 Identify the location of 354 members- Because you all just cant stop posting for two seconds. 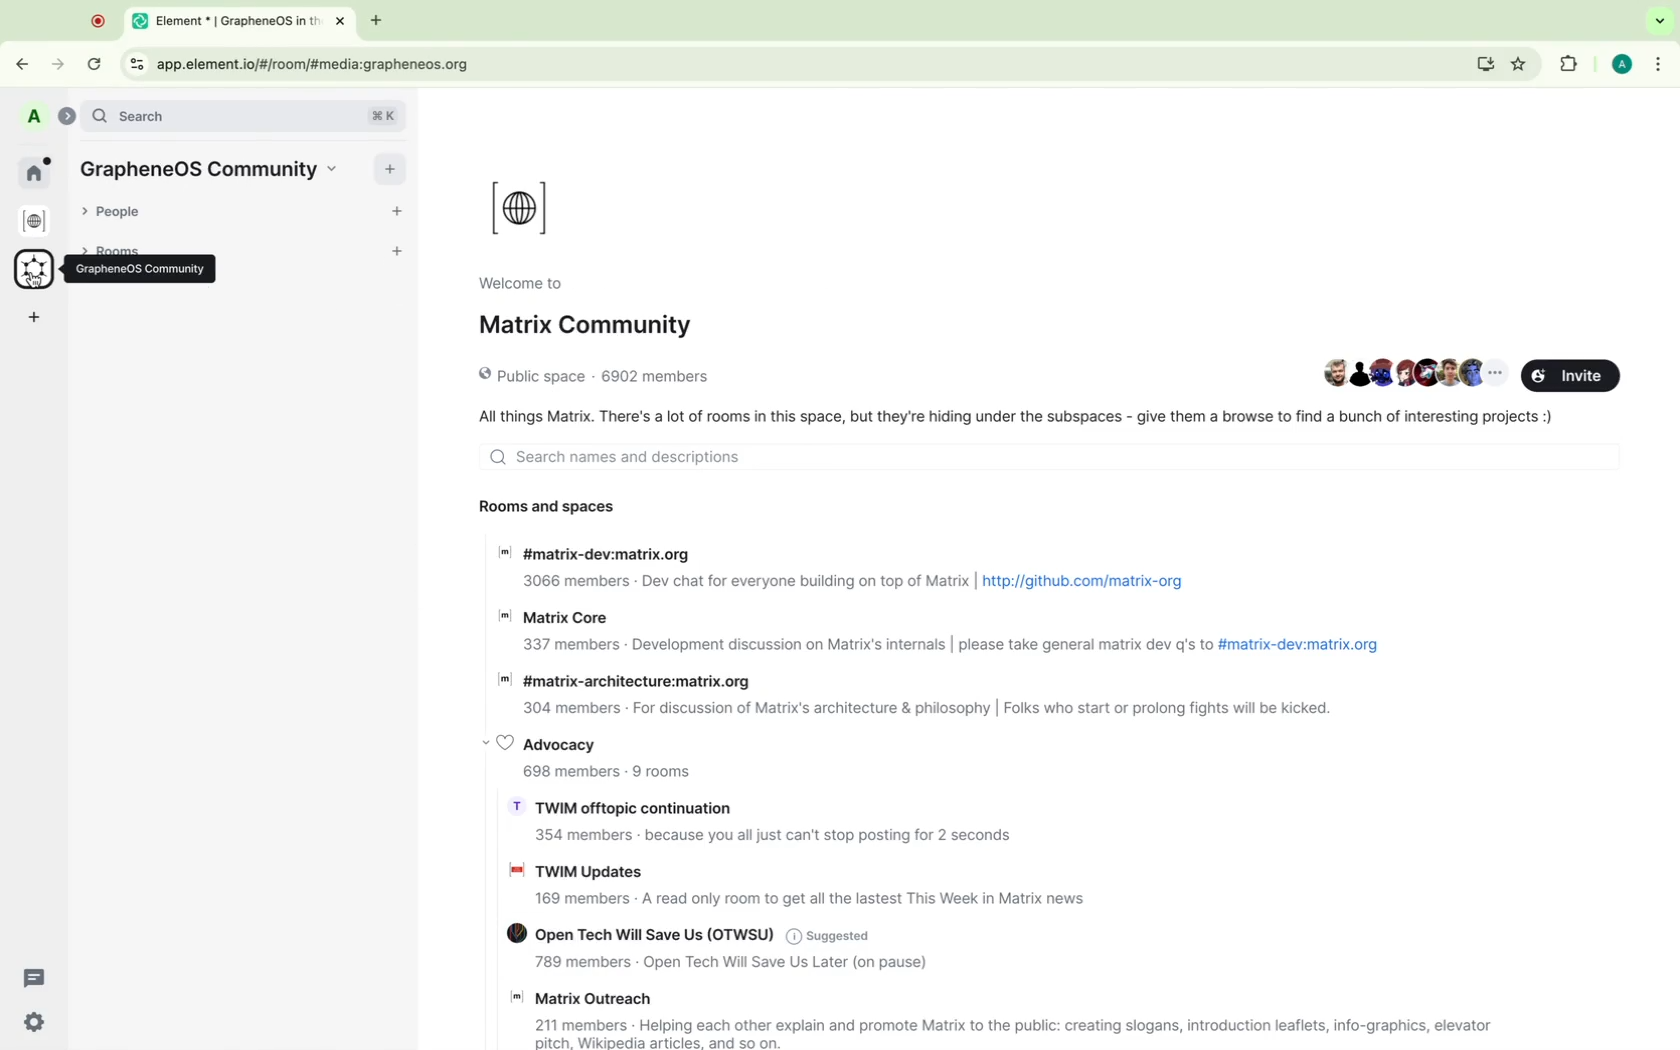
(774, 837).